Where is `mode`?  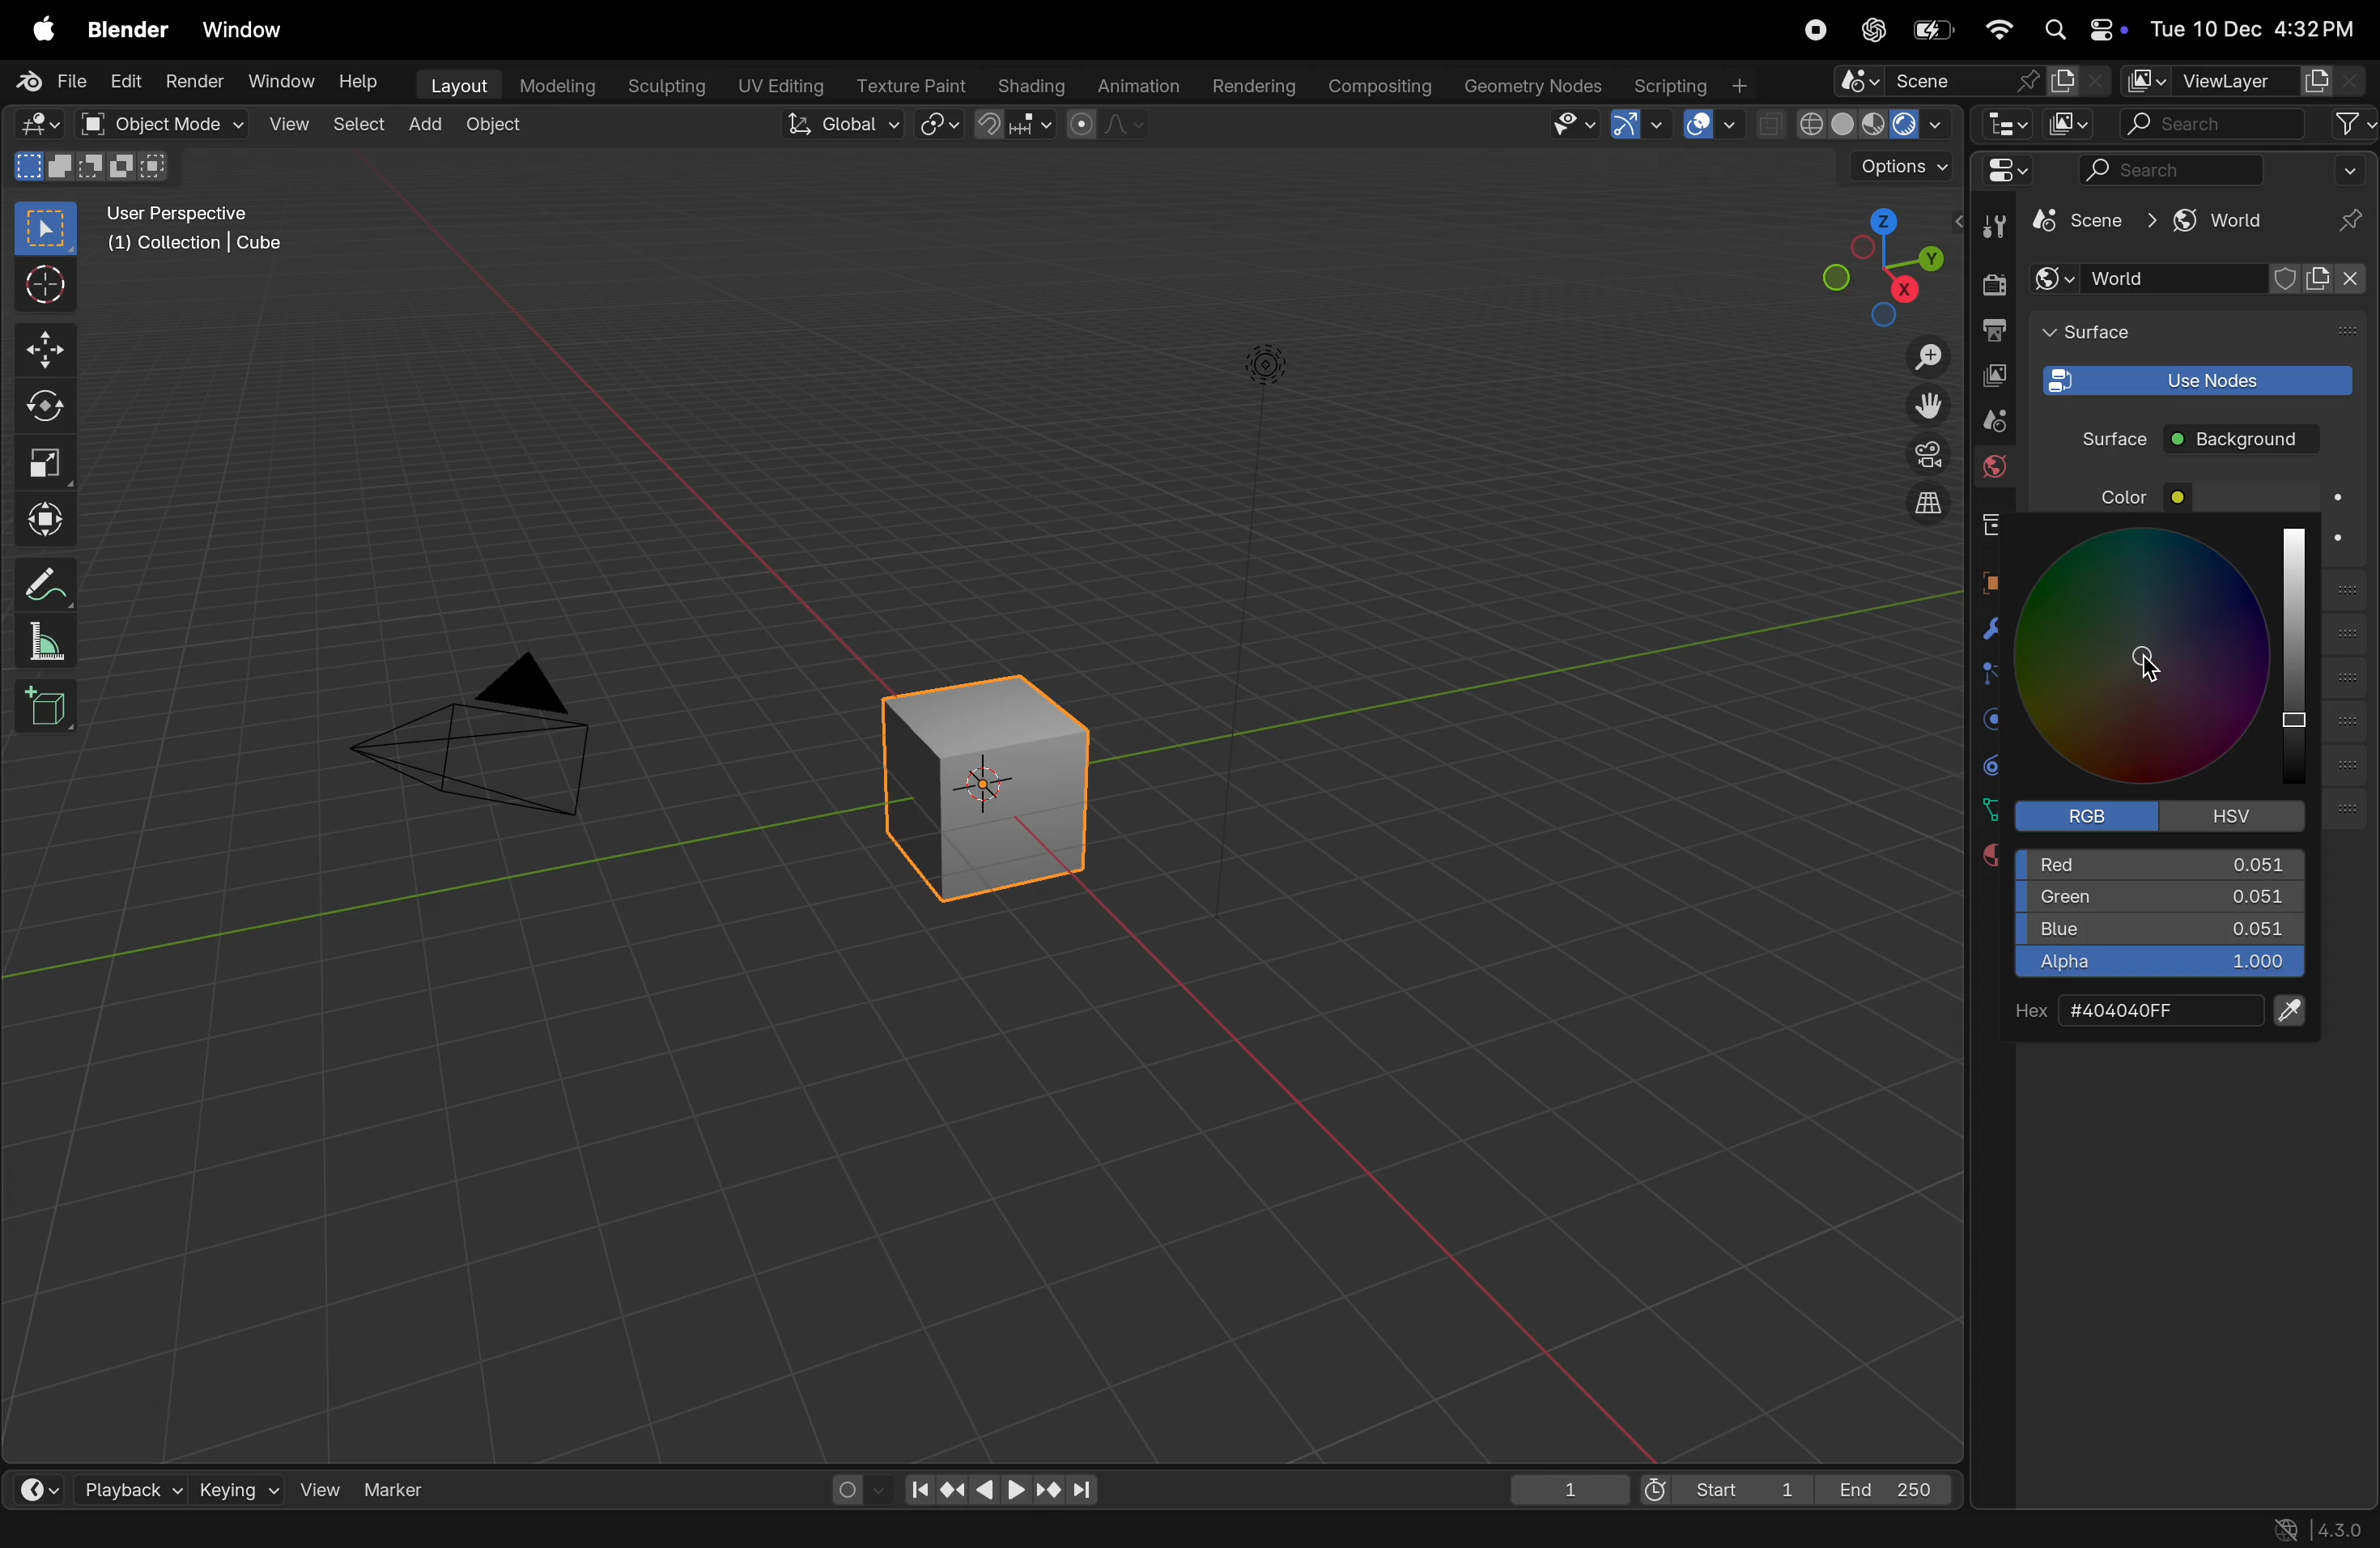 mode is located at coordinates (88, 168).